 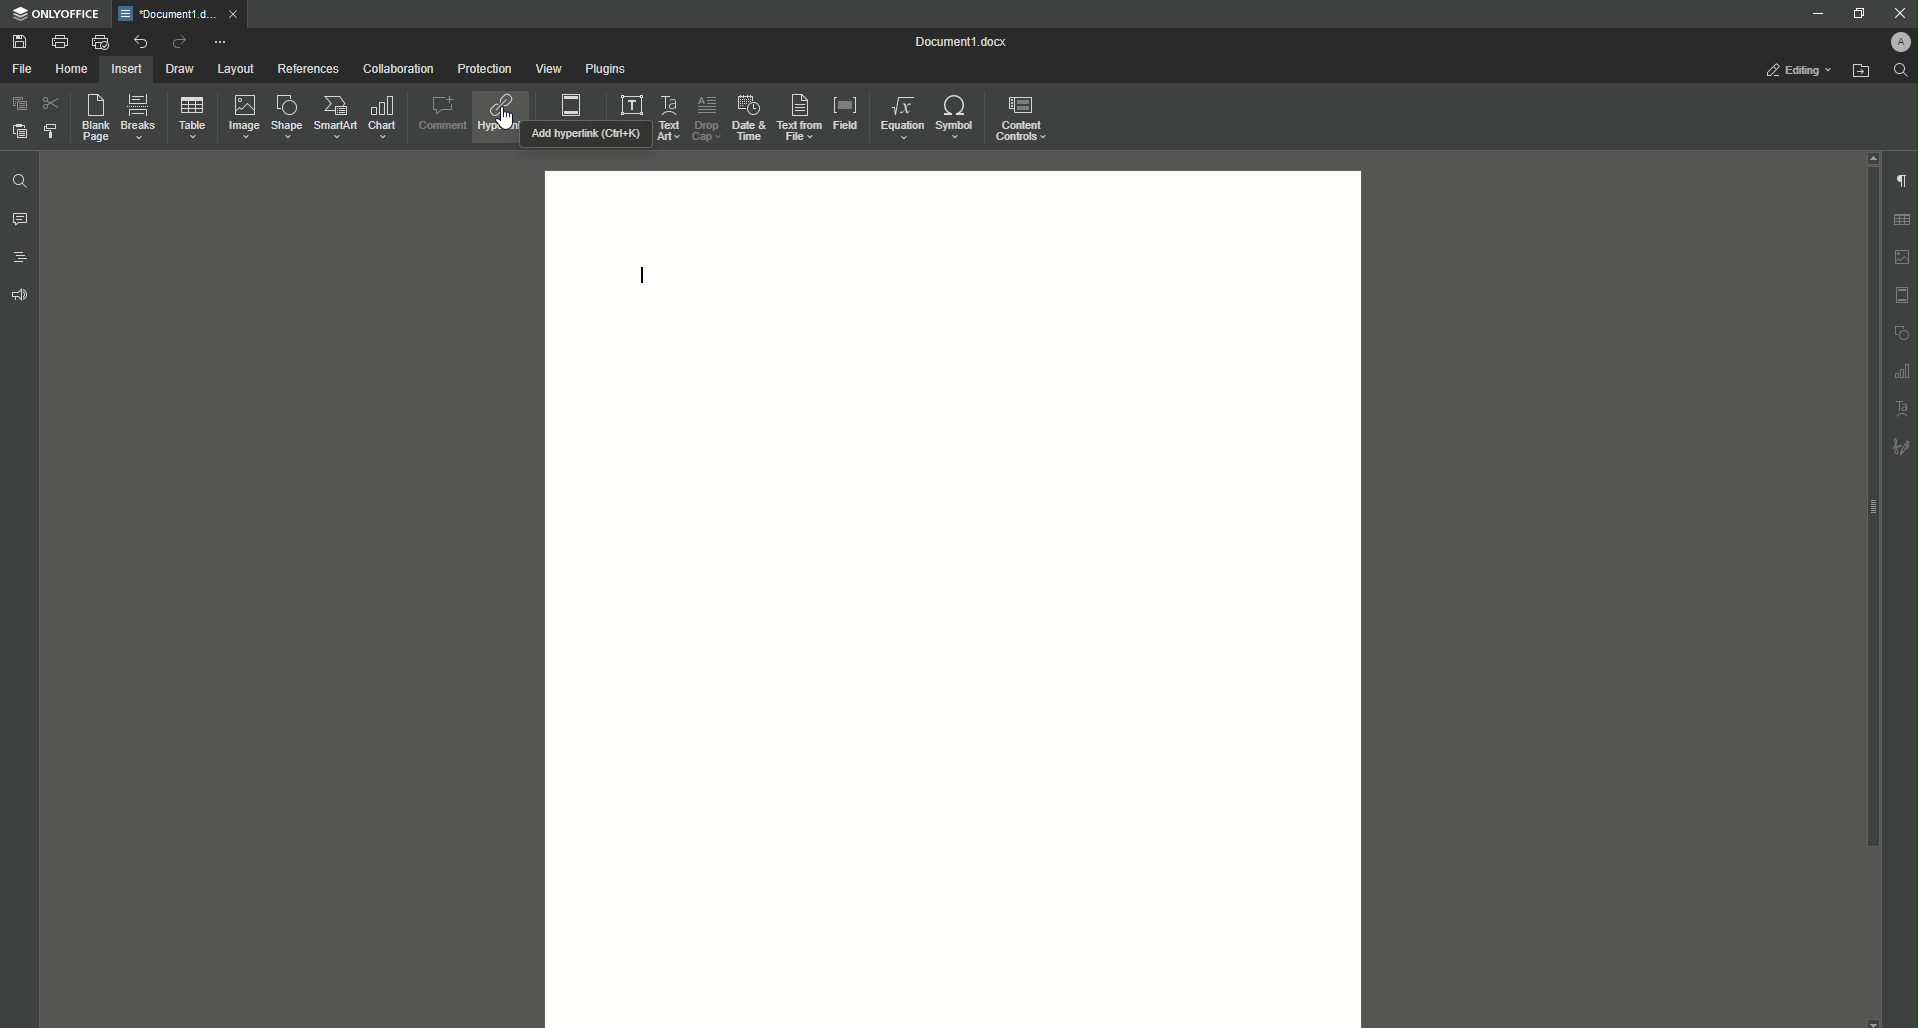 I want to click on Quick Print, so click(x=100, y=41).